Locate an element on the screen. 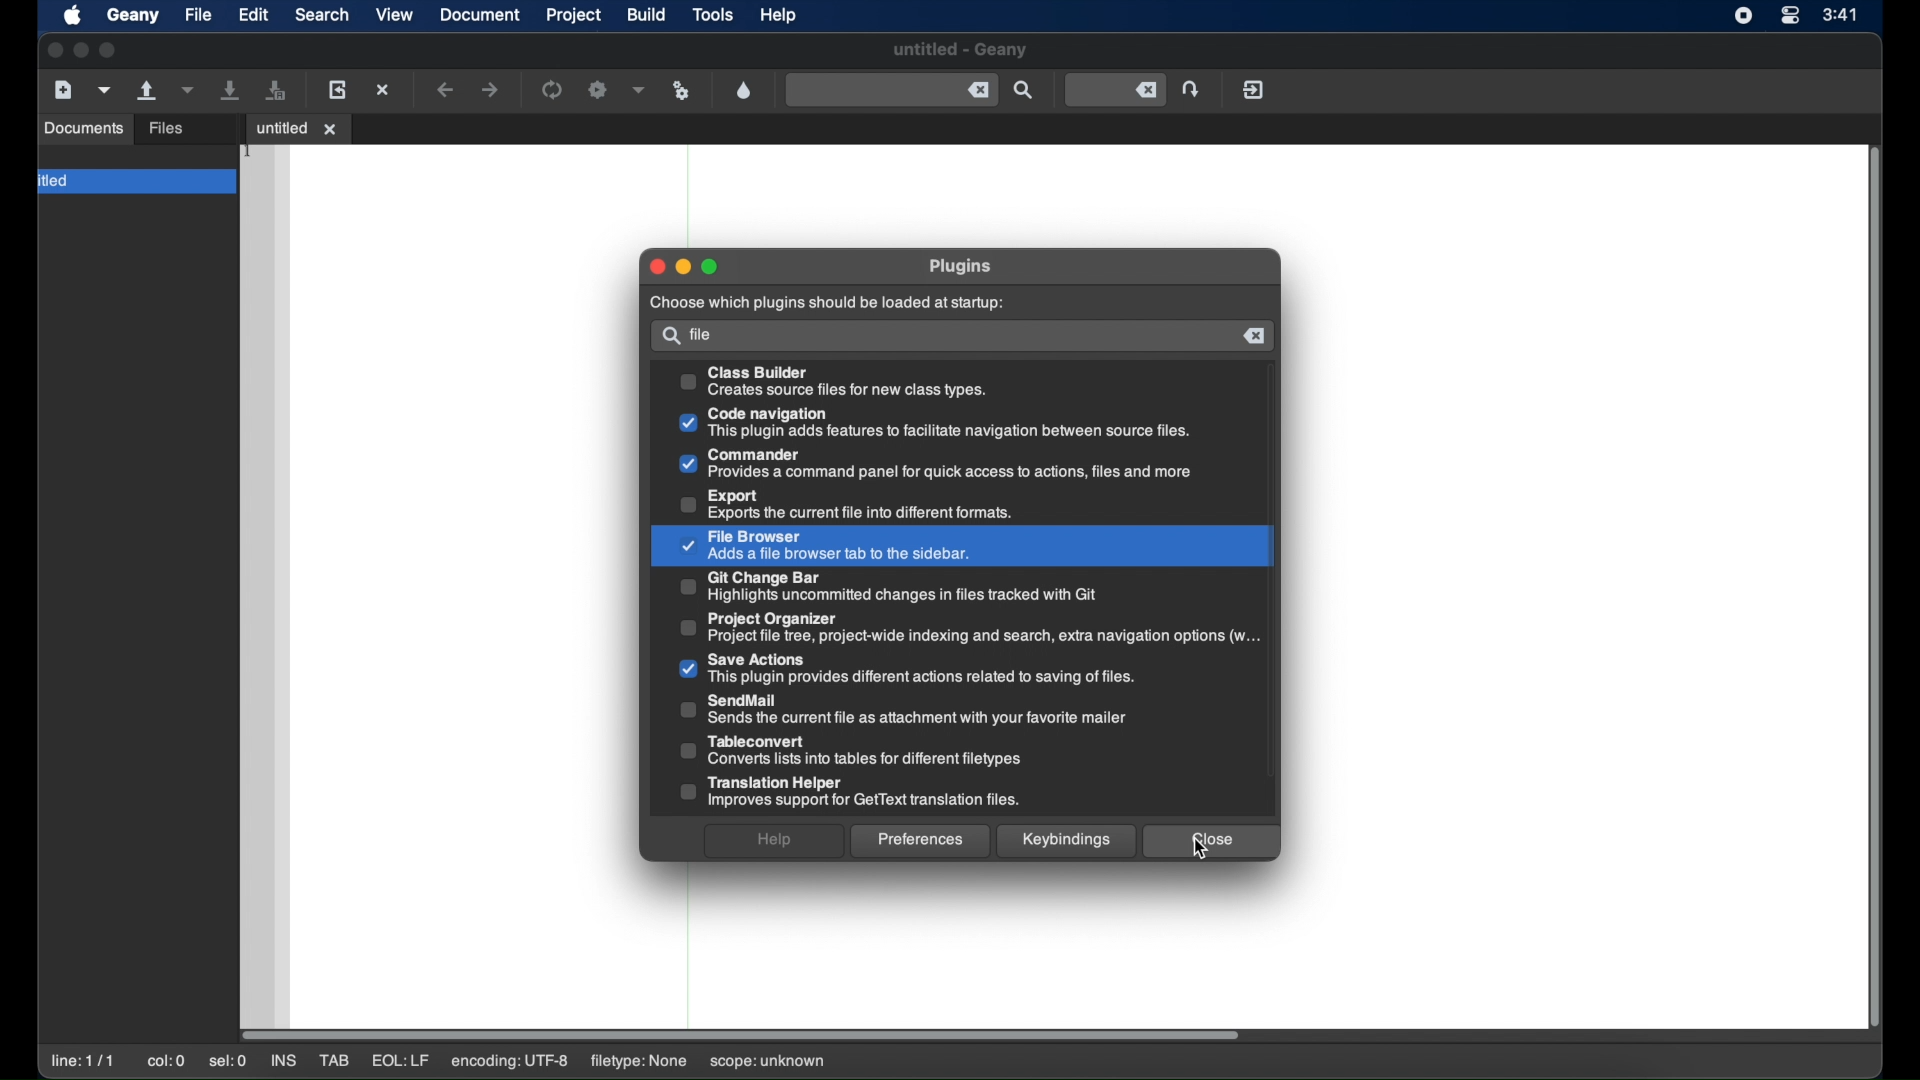 This screenshot has height=1080, width=1920. sendmail is located at coordinates (906, 709).